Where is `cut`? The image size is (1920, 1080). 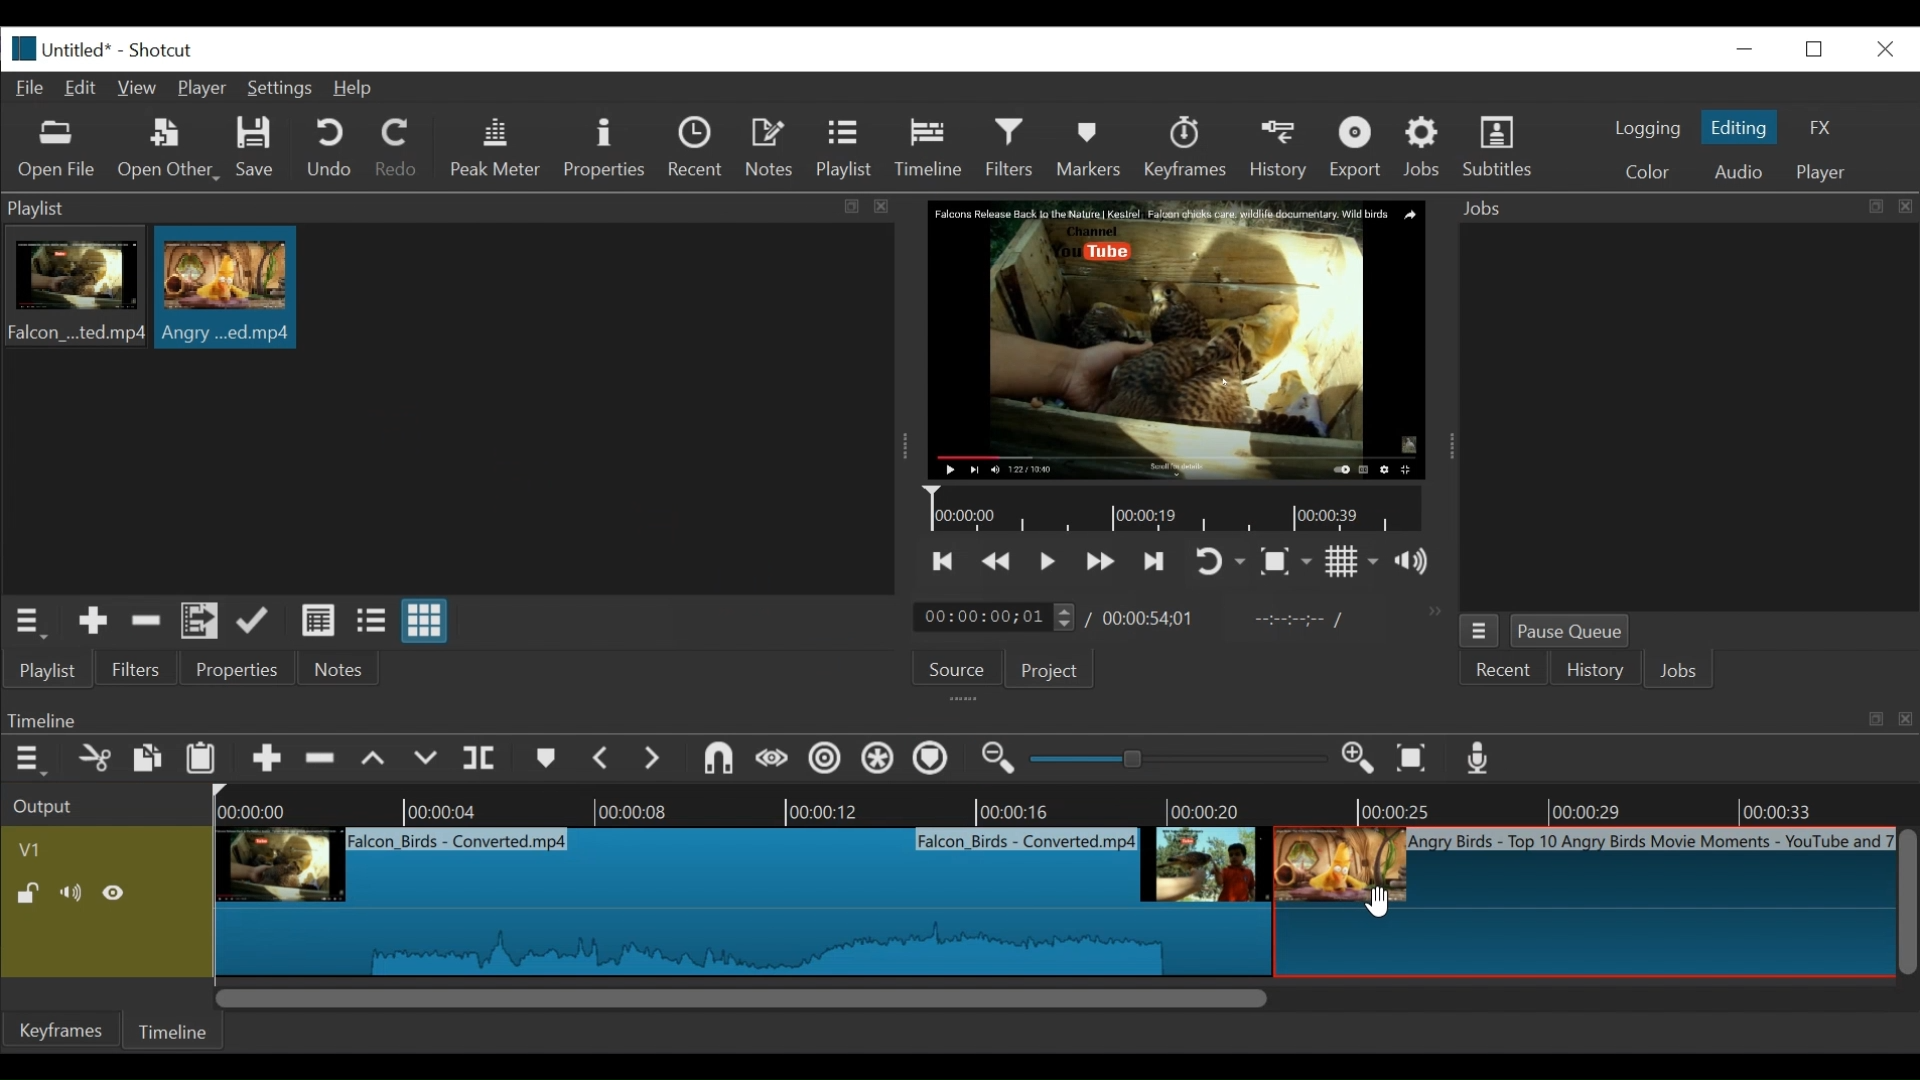
cut is located at coordinates (93, 760).